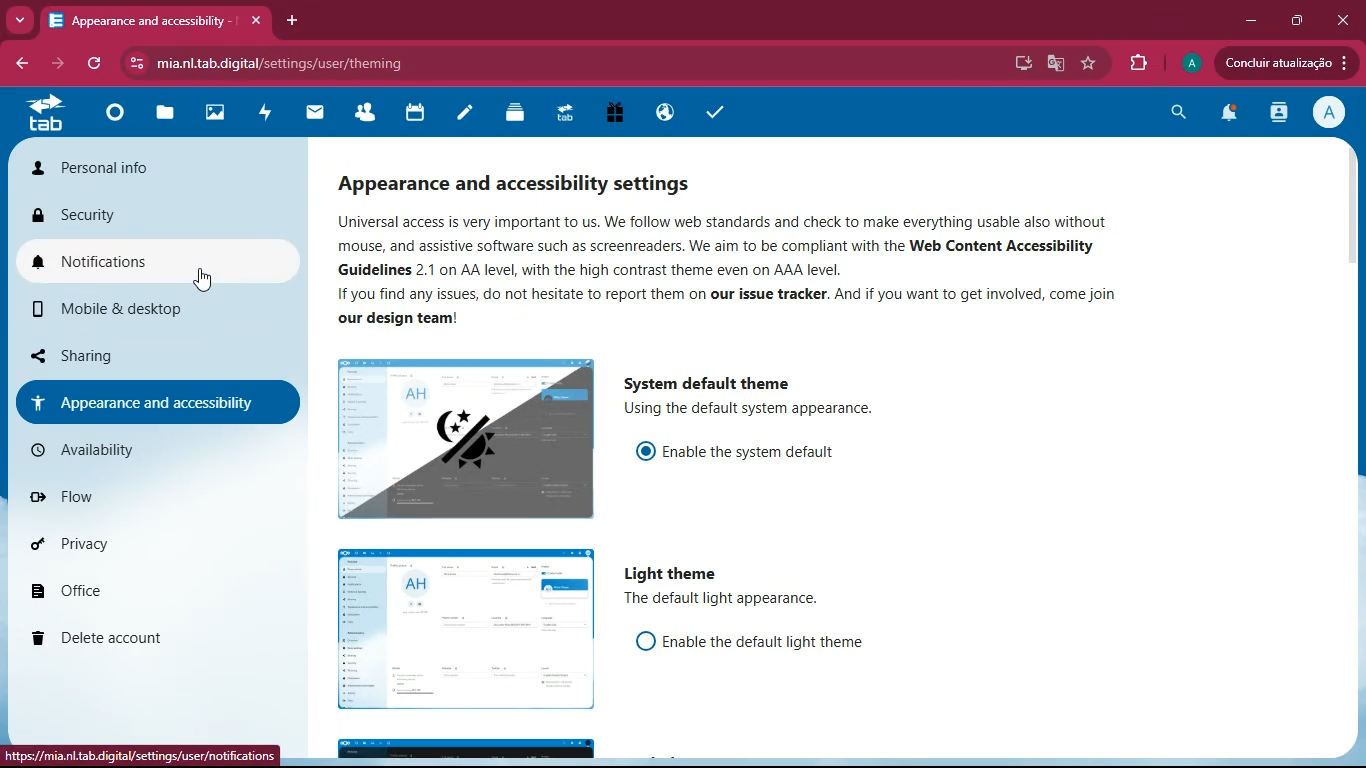  I want to click on minimize, so click(1246, 21).